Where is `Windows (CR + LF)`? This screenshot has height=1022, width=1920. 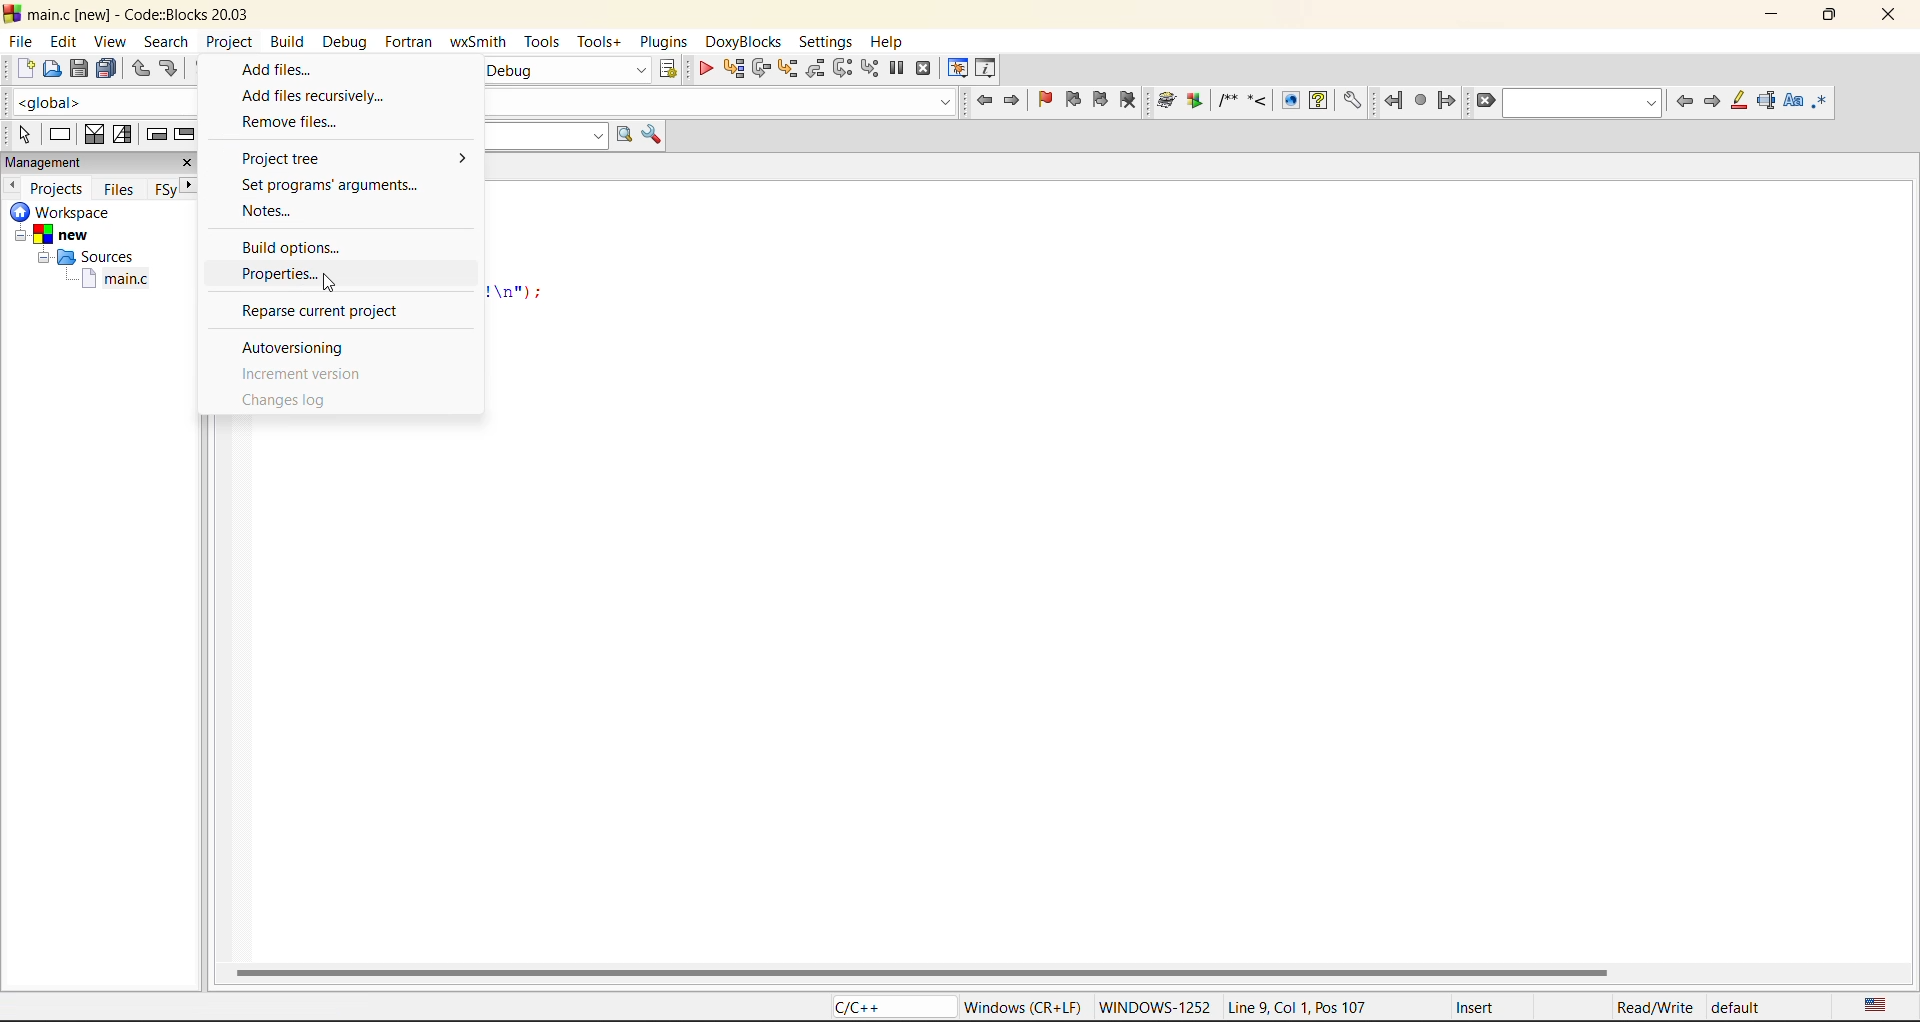
Windows (CR + LF) is located at coordinates (1024, 1006).